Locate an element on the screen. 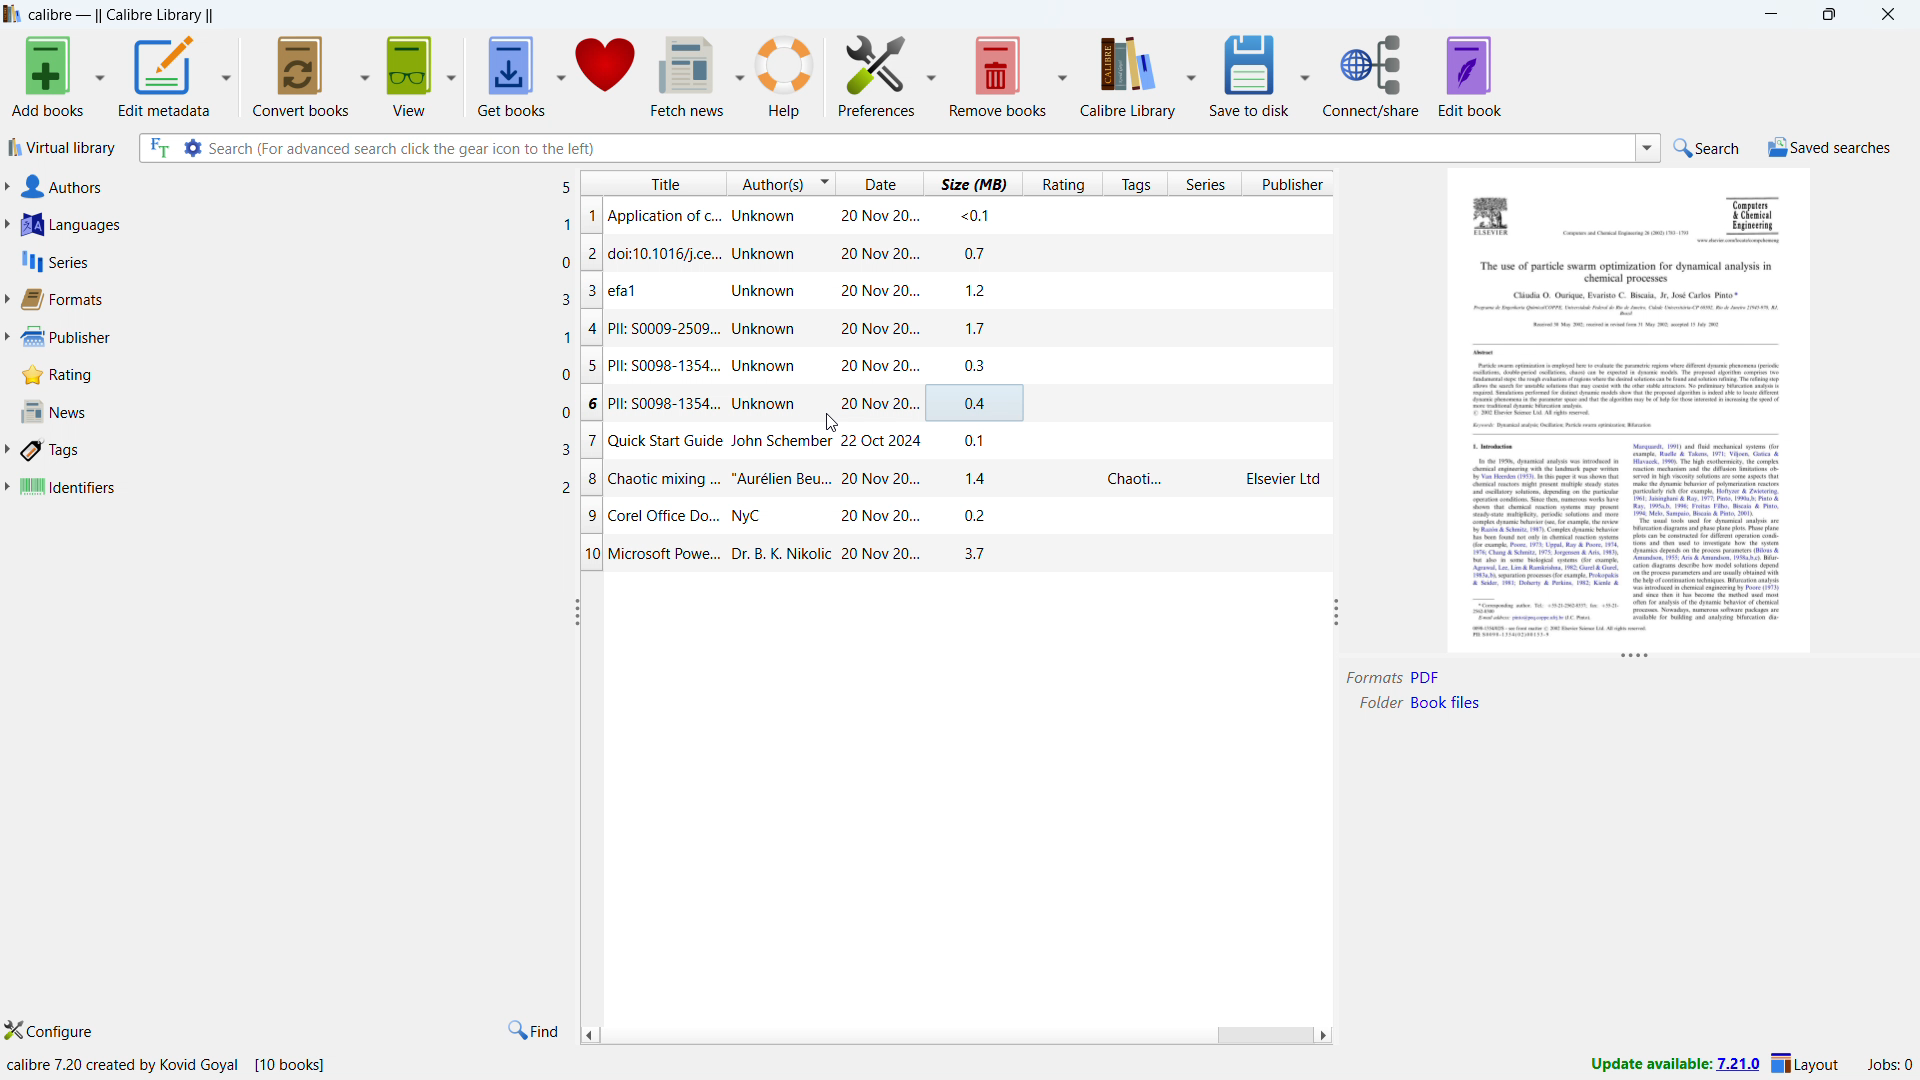 The image size is (1920, 1080). add books is located at coordinates (47, 74).